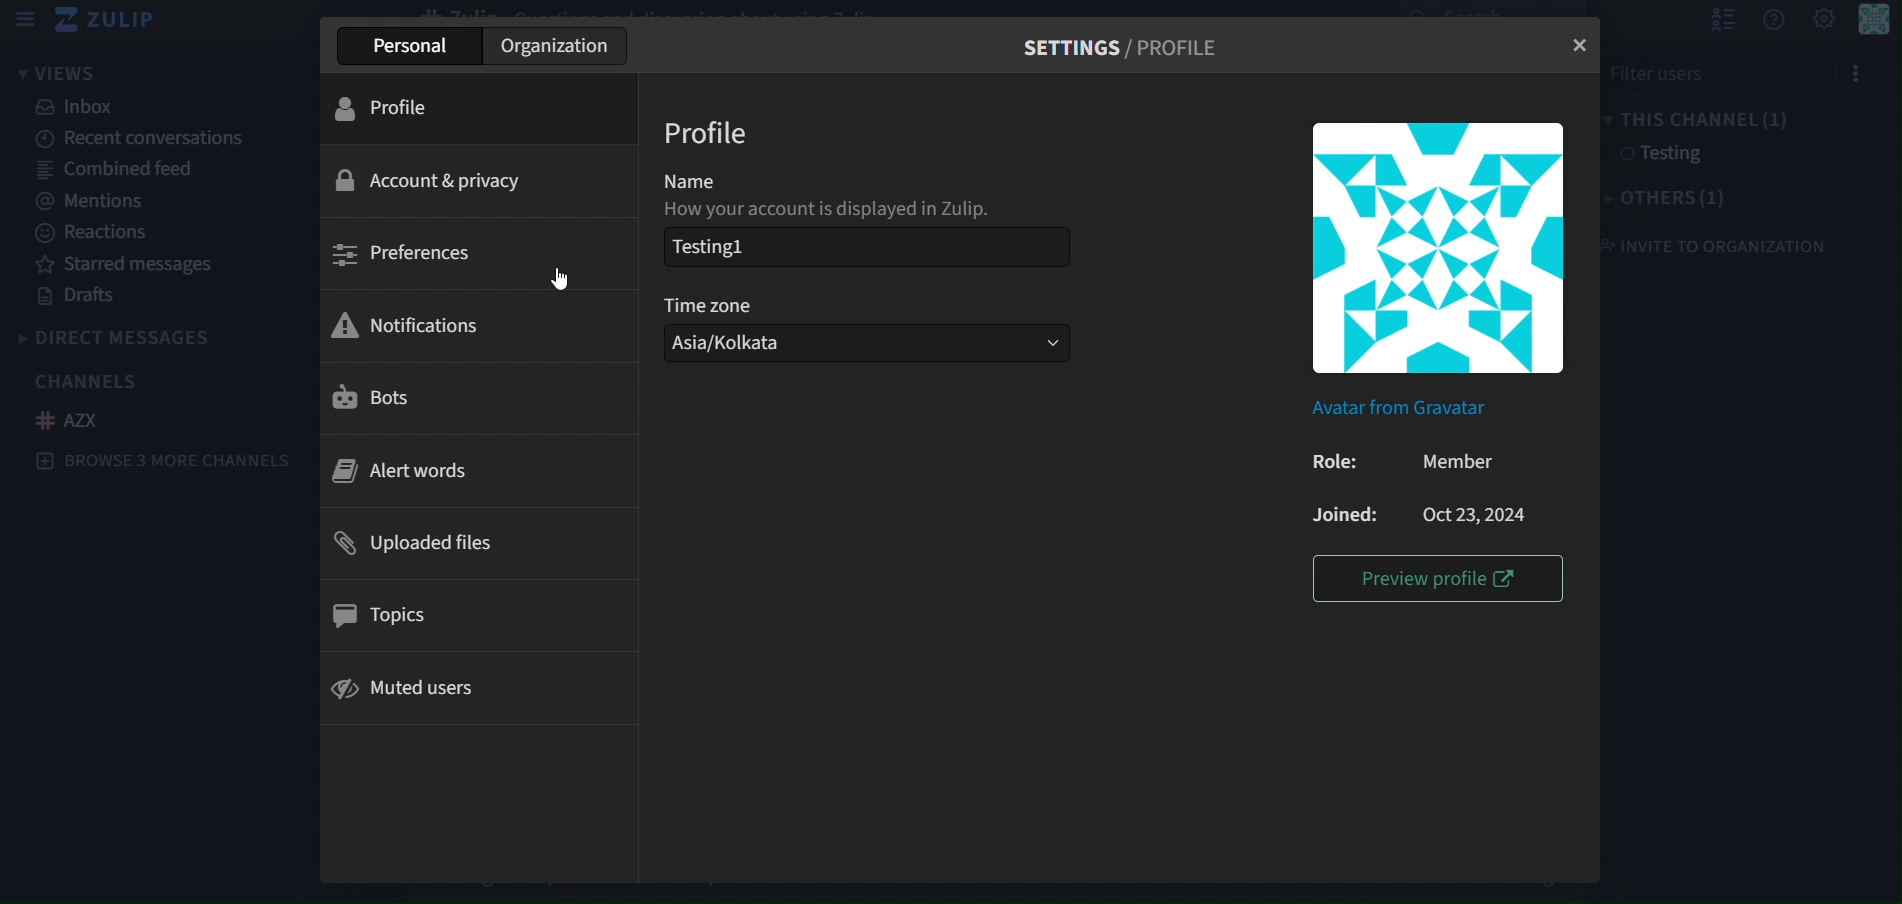 The width and height of the screenshot is (1902, 904). What do you see at coordinates (130, 336) in the screenshot?
I see `direct messages` at bounding box center [130, 336].